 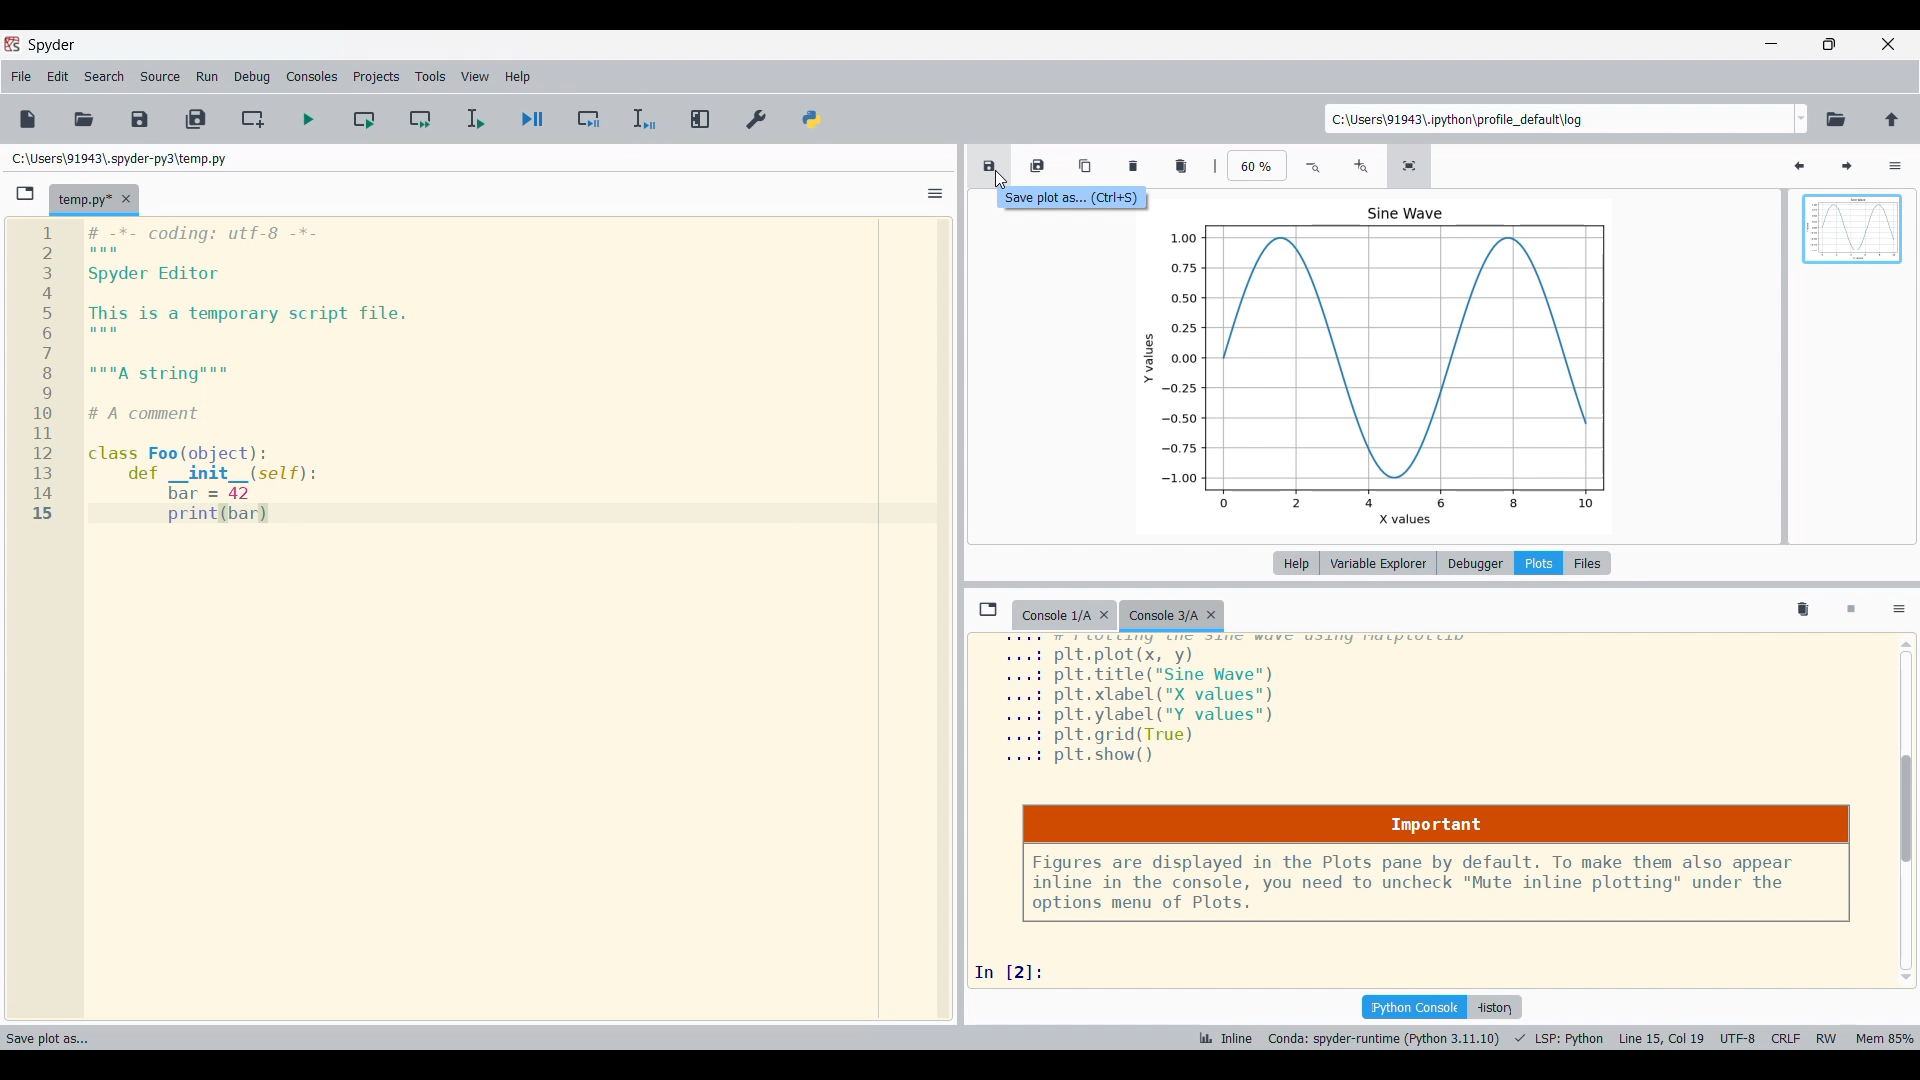 What do you see at coordinates (1436, 864) in the screenshot?
I see `Notice` at bounding box center [1436, 864].